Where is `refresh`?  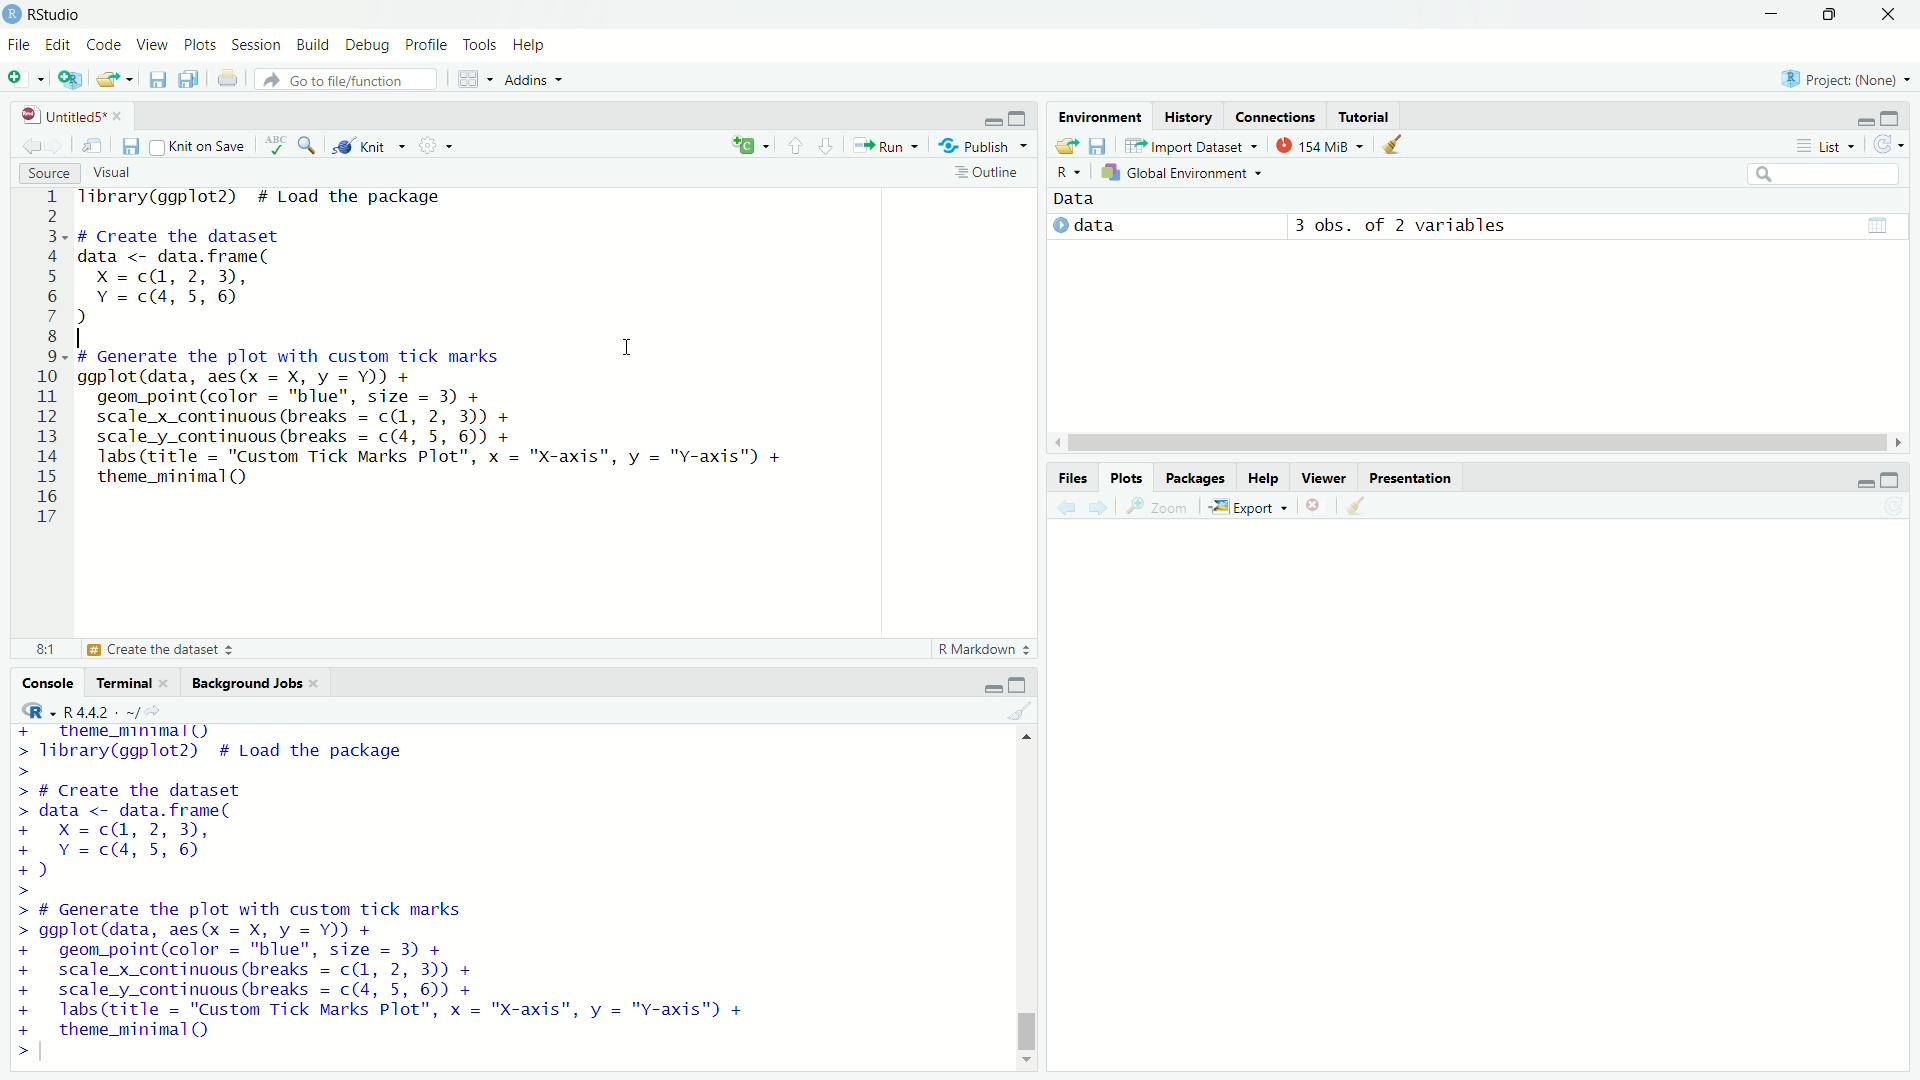 refresh is located at coordinates (1895, 147).